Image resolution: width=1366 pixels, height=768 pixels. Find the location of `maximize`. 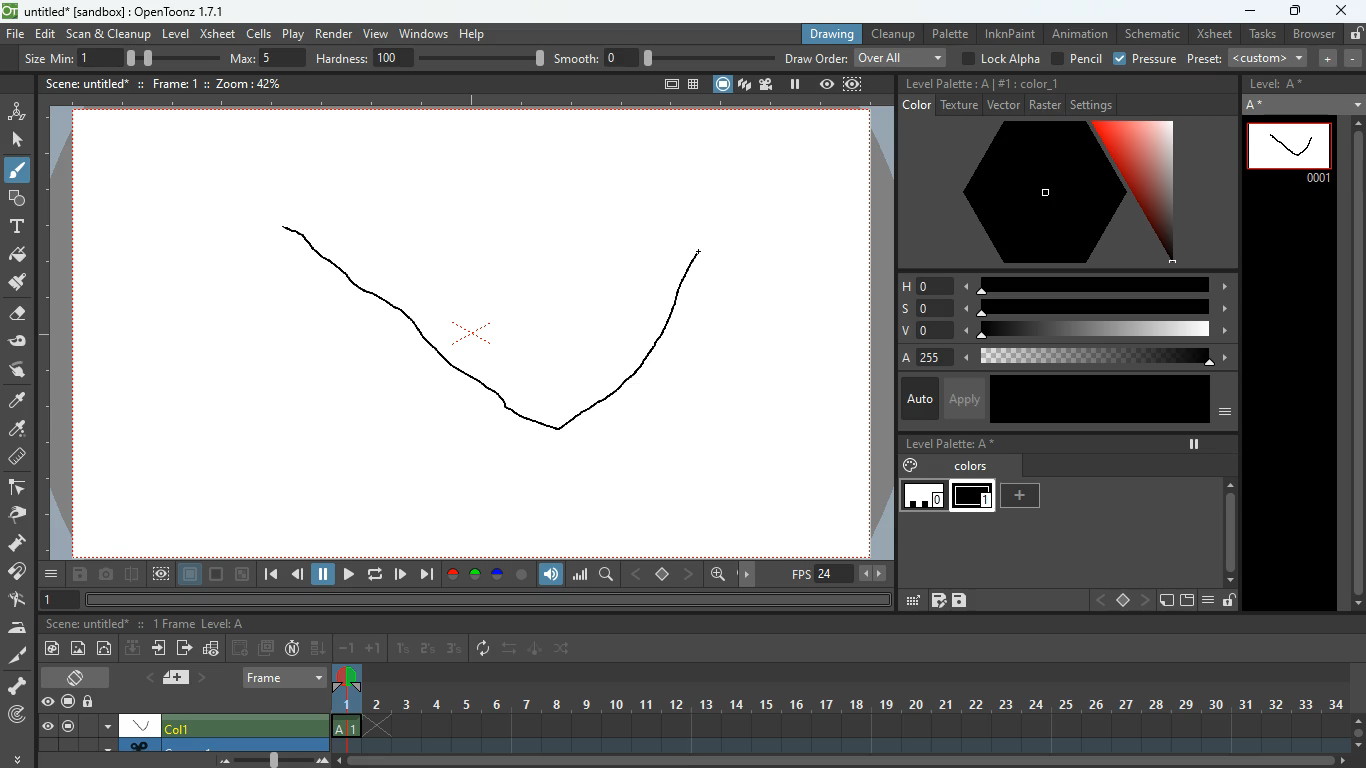

maximize is located at coordinates (1293, 13).